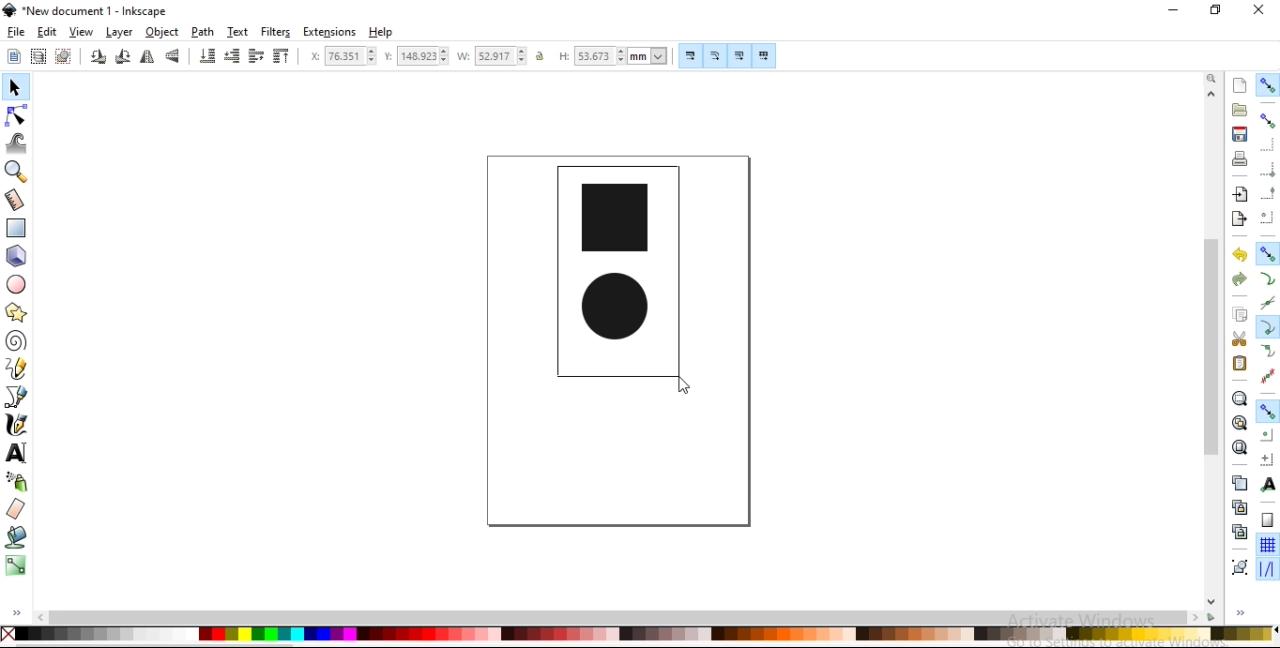 The height and width of the screenshot is (648, 1280). What do you see at coordinates (162, 32) in the screenshot?
I see `object` at bounding box center [162, 32].